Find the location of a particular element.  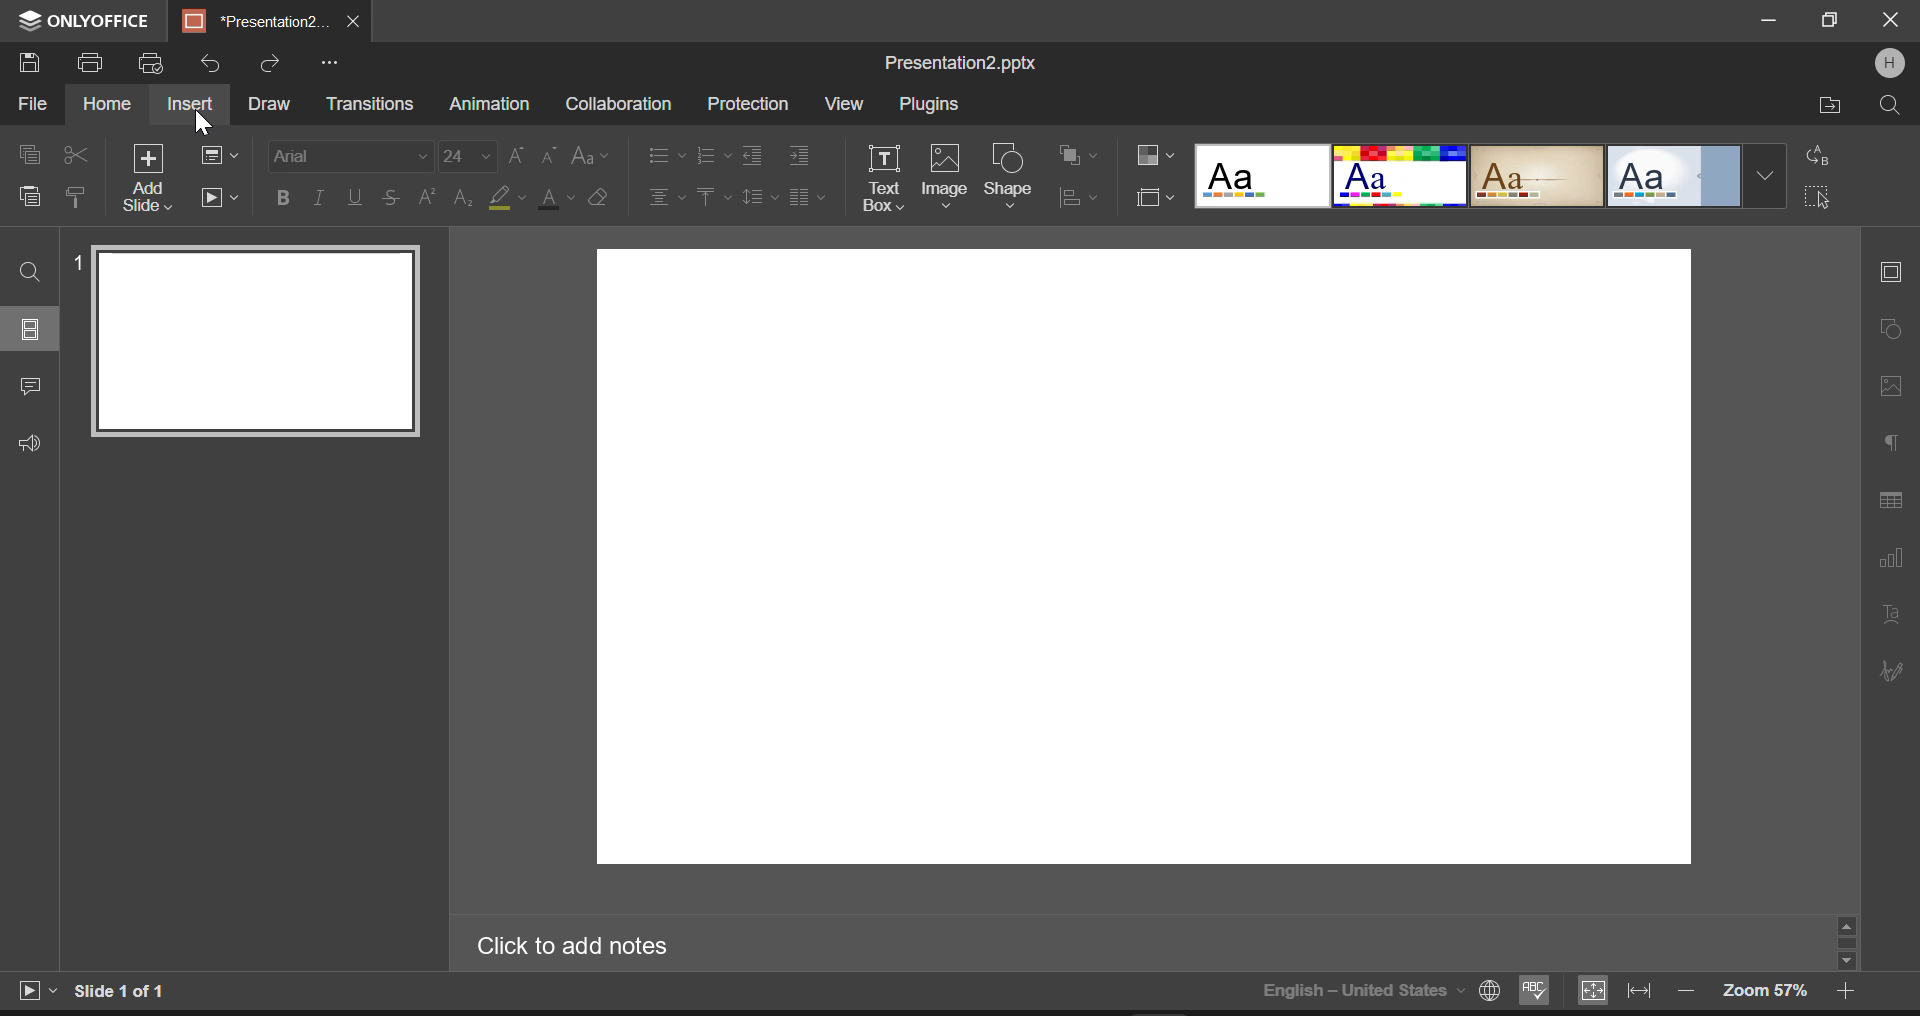

Slide 1 of 1 is located at coordinates (125, 991).